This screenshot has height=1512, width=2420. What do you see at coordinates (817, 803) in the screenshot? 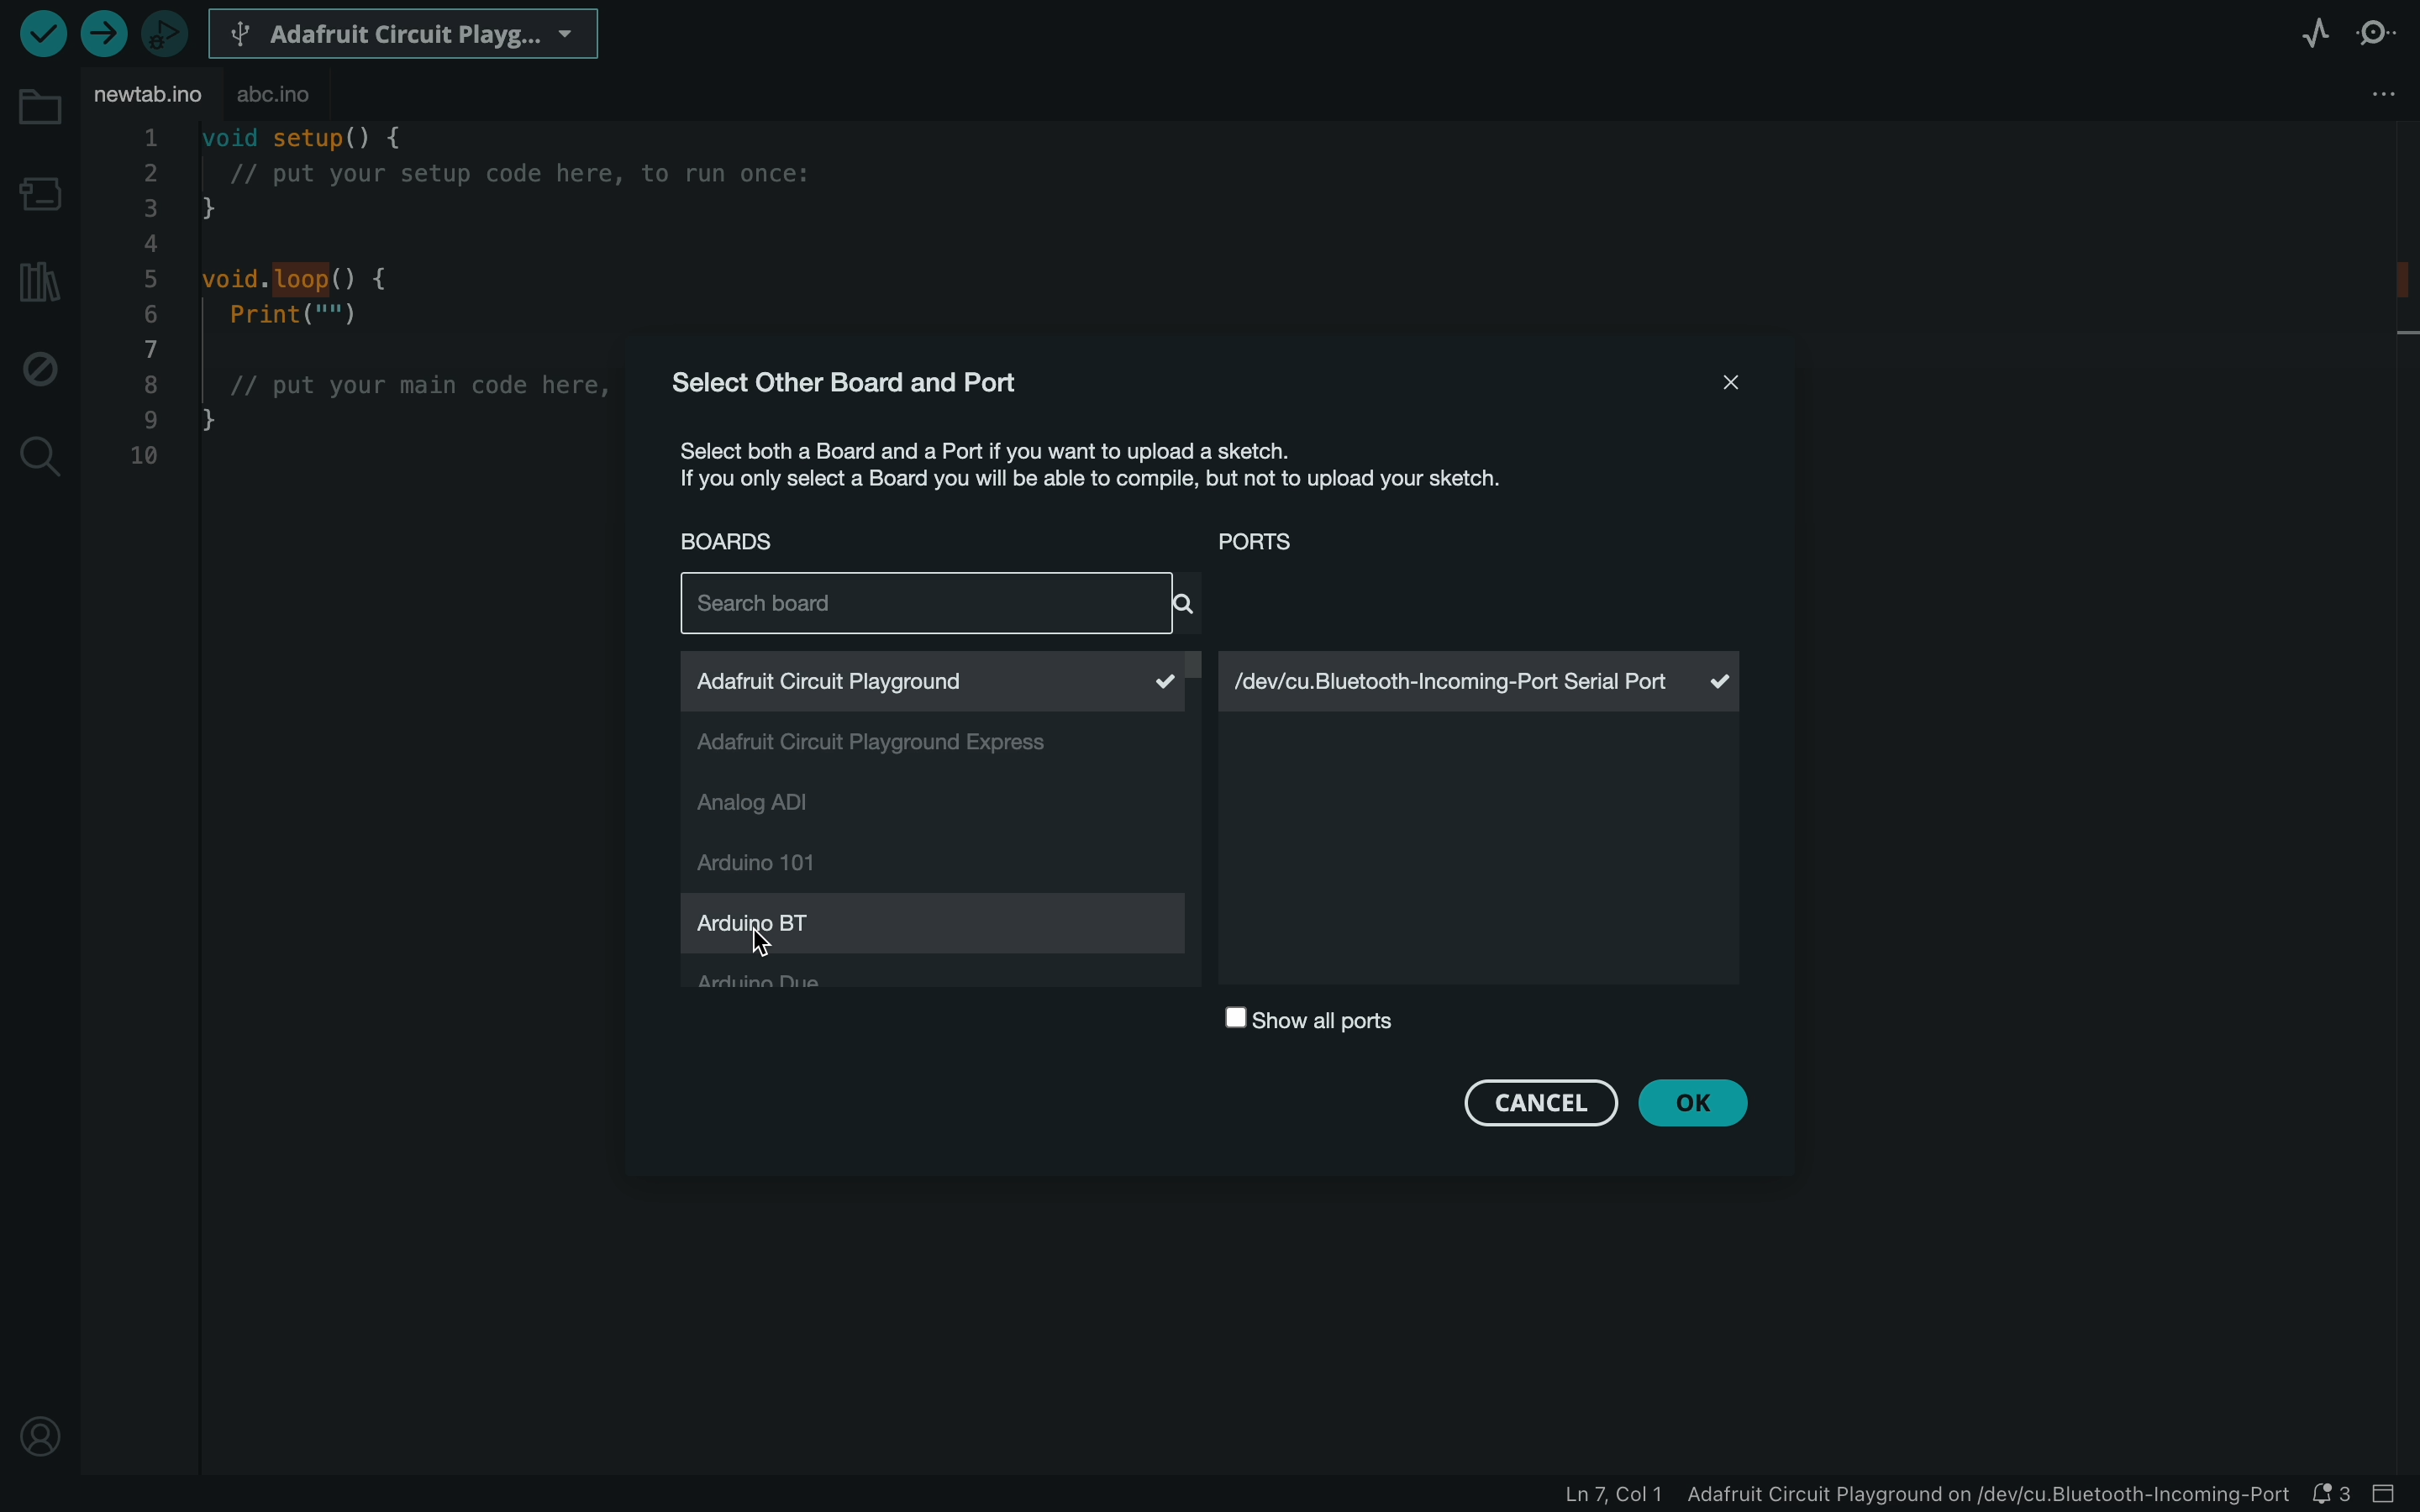
I see `analog adi` at bounding box center [817, 803].